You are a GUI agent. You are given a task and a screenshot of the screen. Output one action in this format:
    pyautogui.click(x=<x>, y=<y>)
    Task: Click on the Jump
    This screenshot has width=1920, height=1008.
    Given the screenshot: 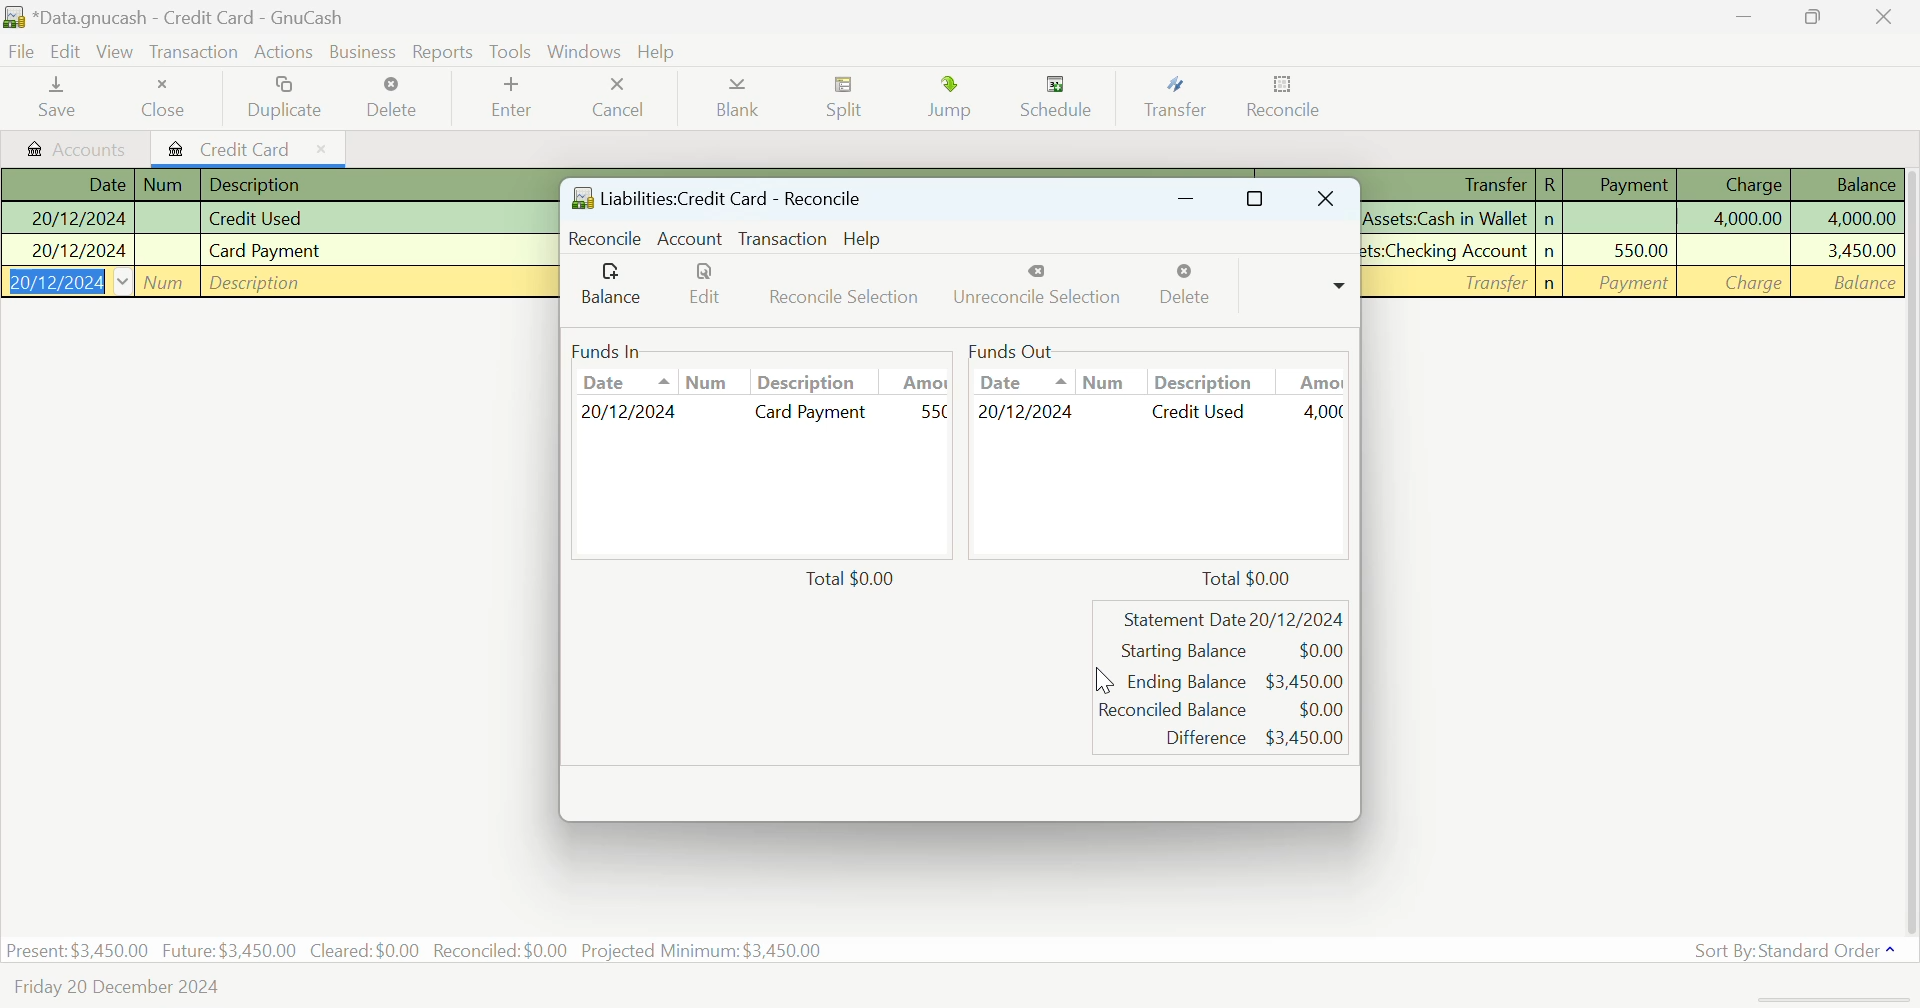 What is the action you would take?
    pyautogui.click(x=950, y=100)
    